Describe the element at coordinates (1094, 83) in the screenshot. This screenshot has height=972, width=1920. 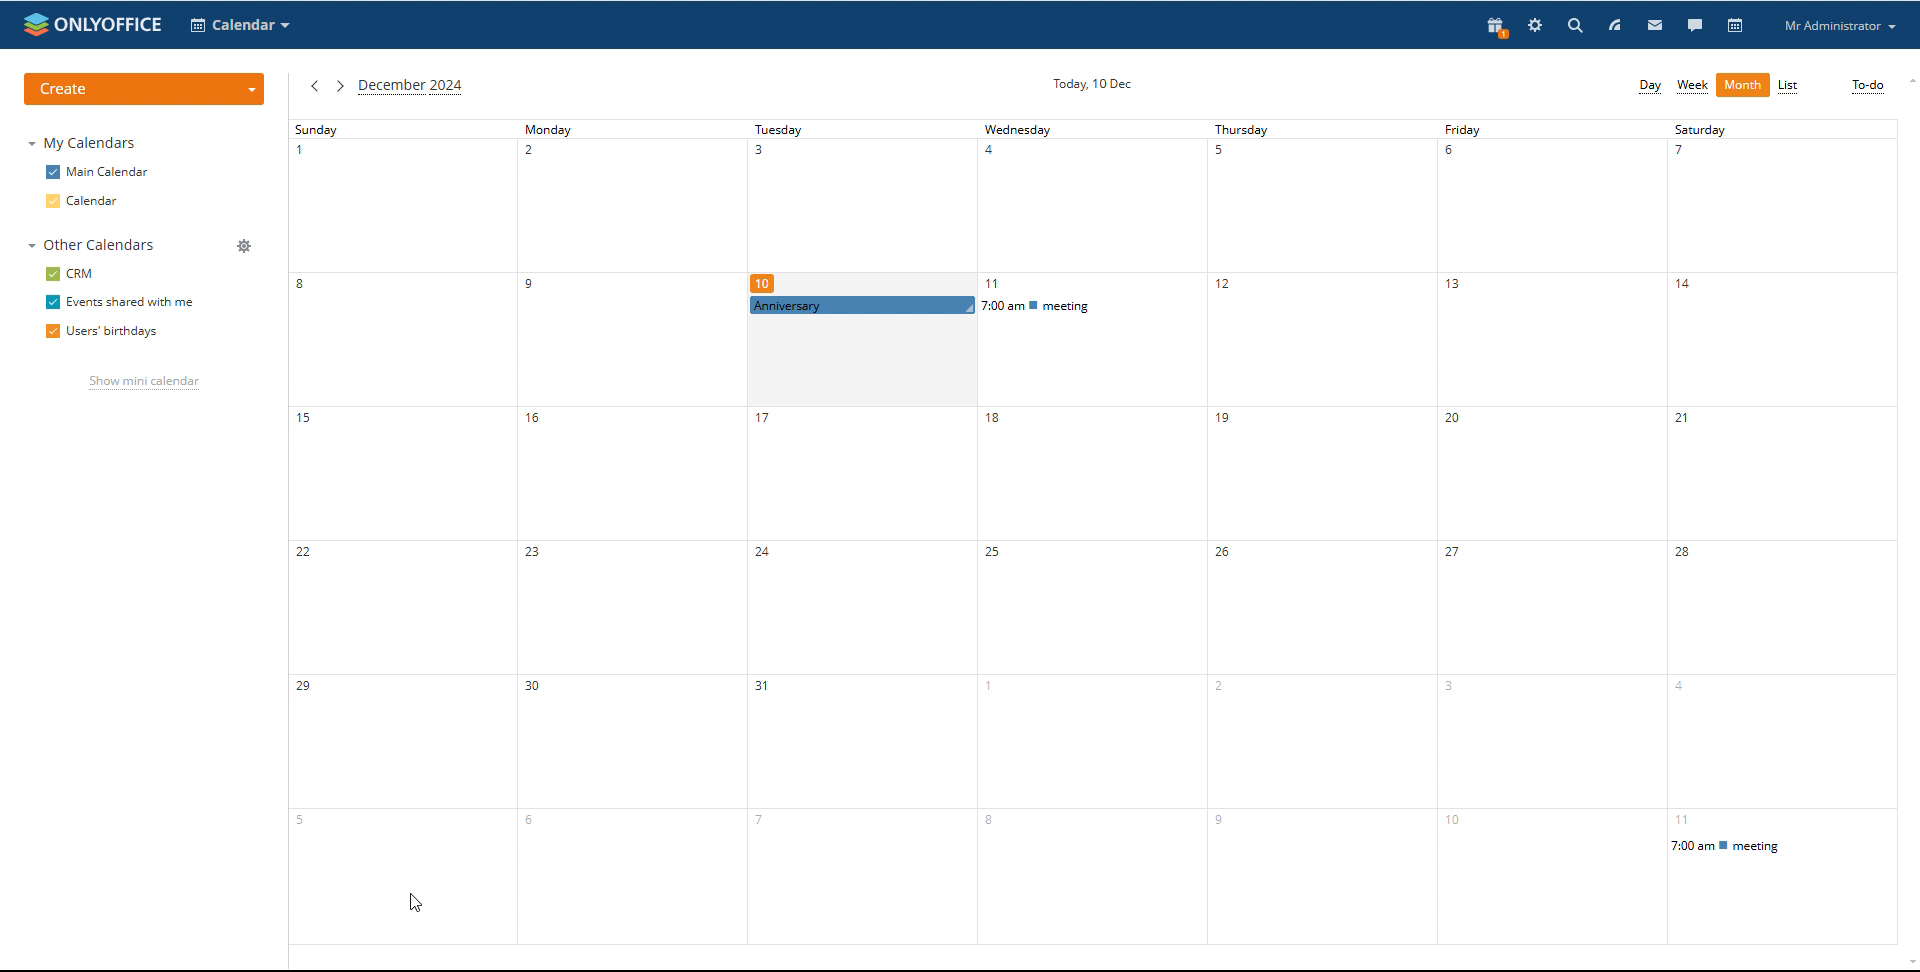
I see `current date` at that location.